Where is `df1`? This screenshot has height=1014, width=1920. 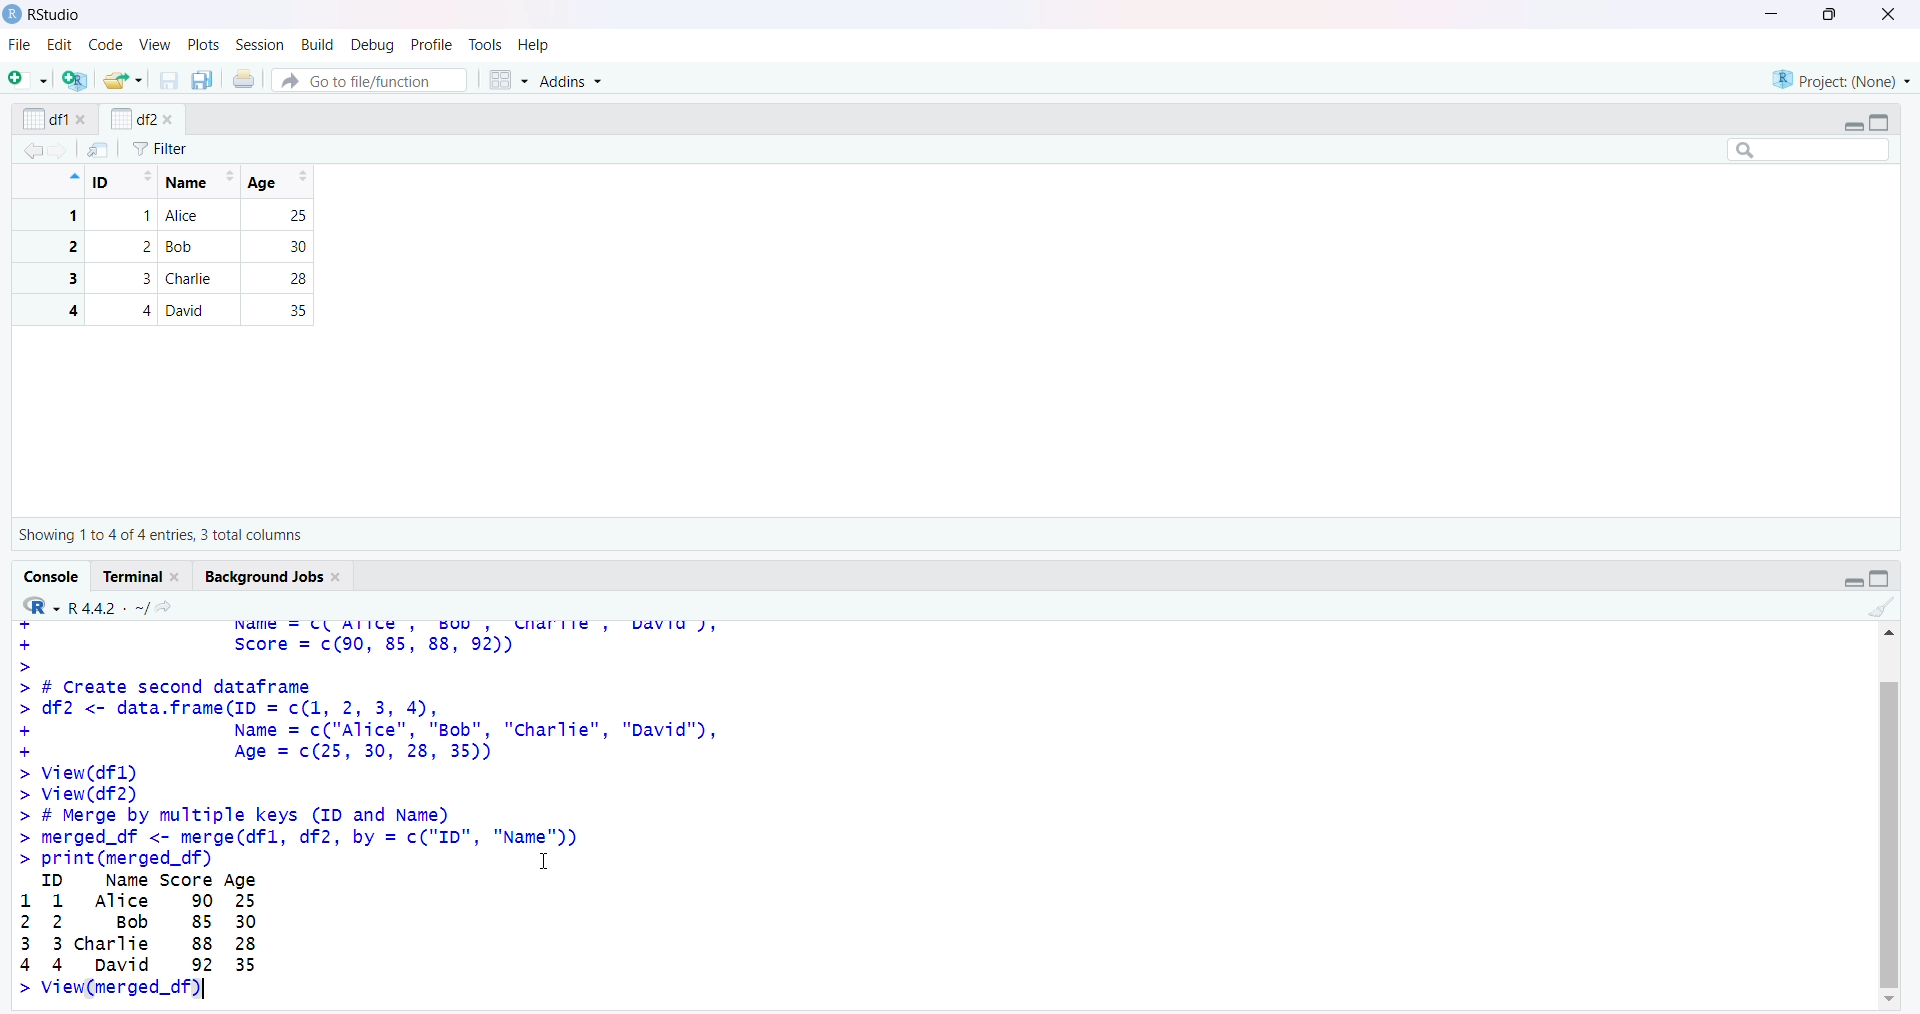 df1 is located at coordinates (45, 119).